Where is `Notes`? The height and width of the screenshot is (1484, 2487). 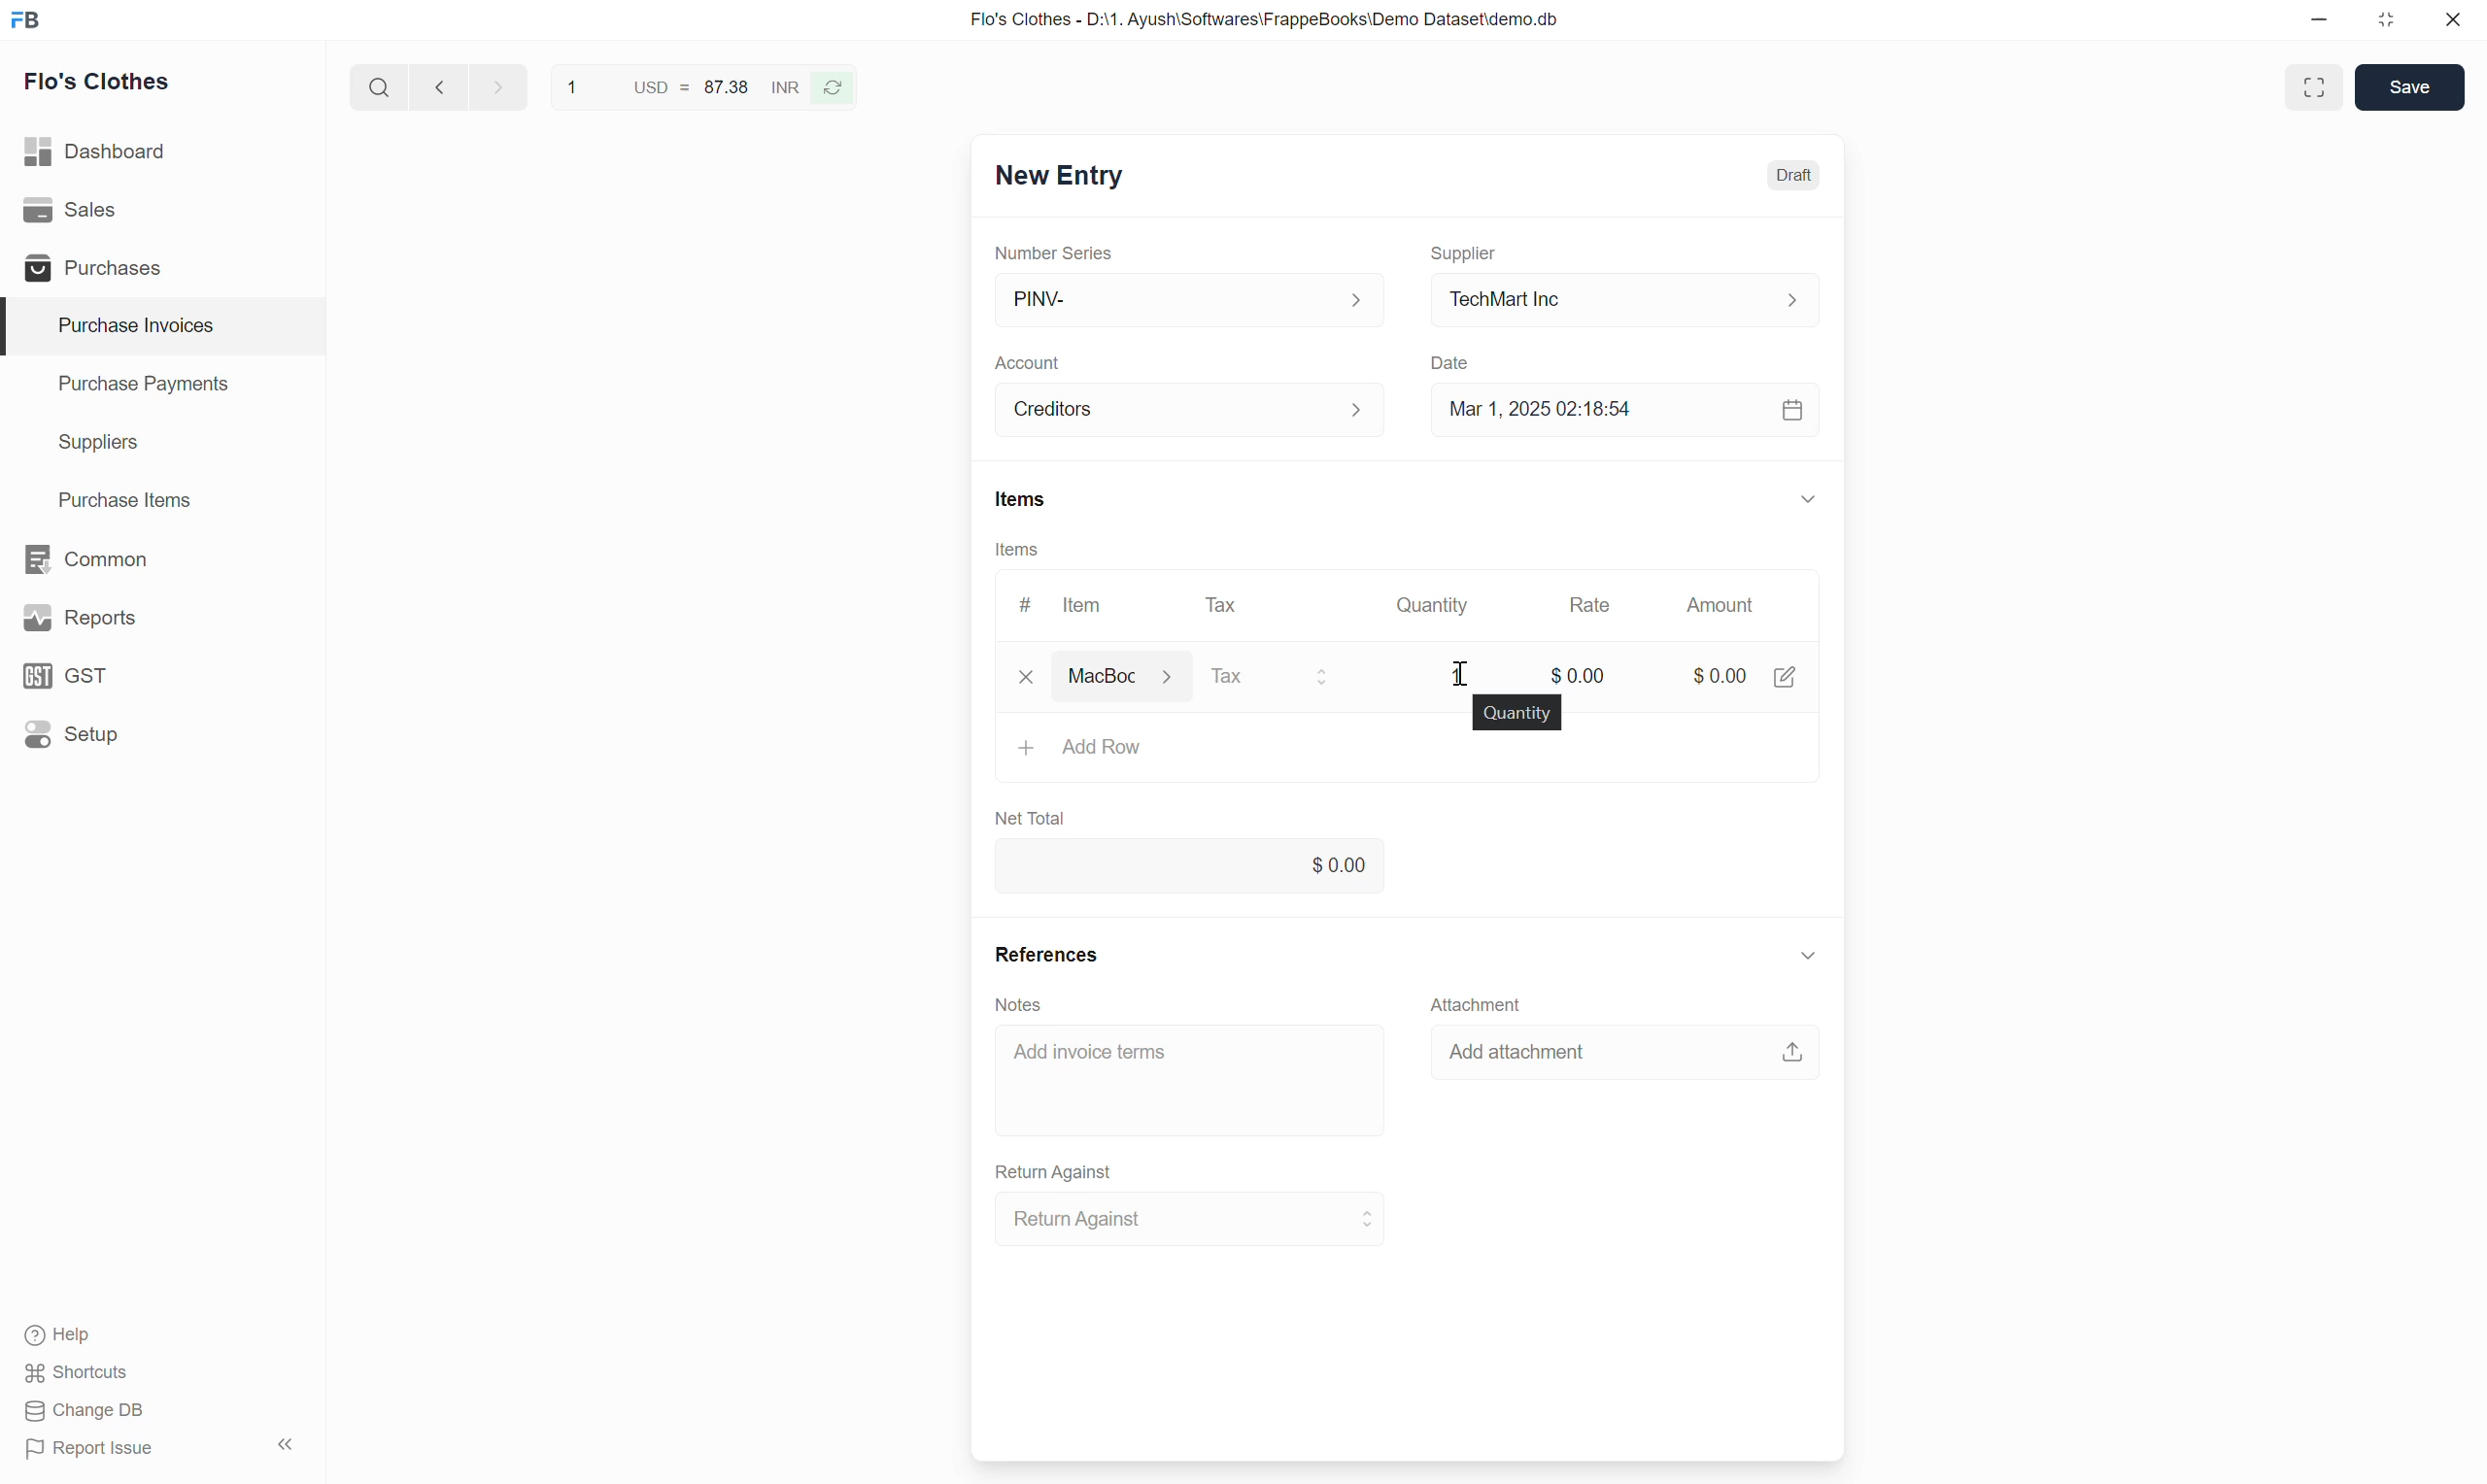 Notes is located at coordinates (1019, 1005).